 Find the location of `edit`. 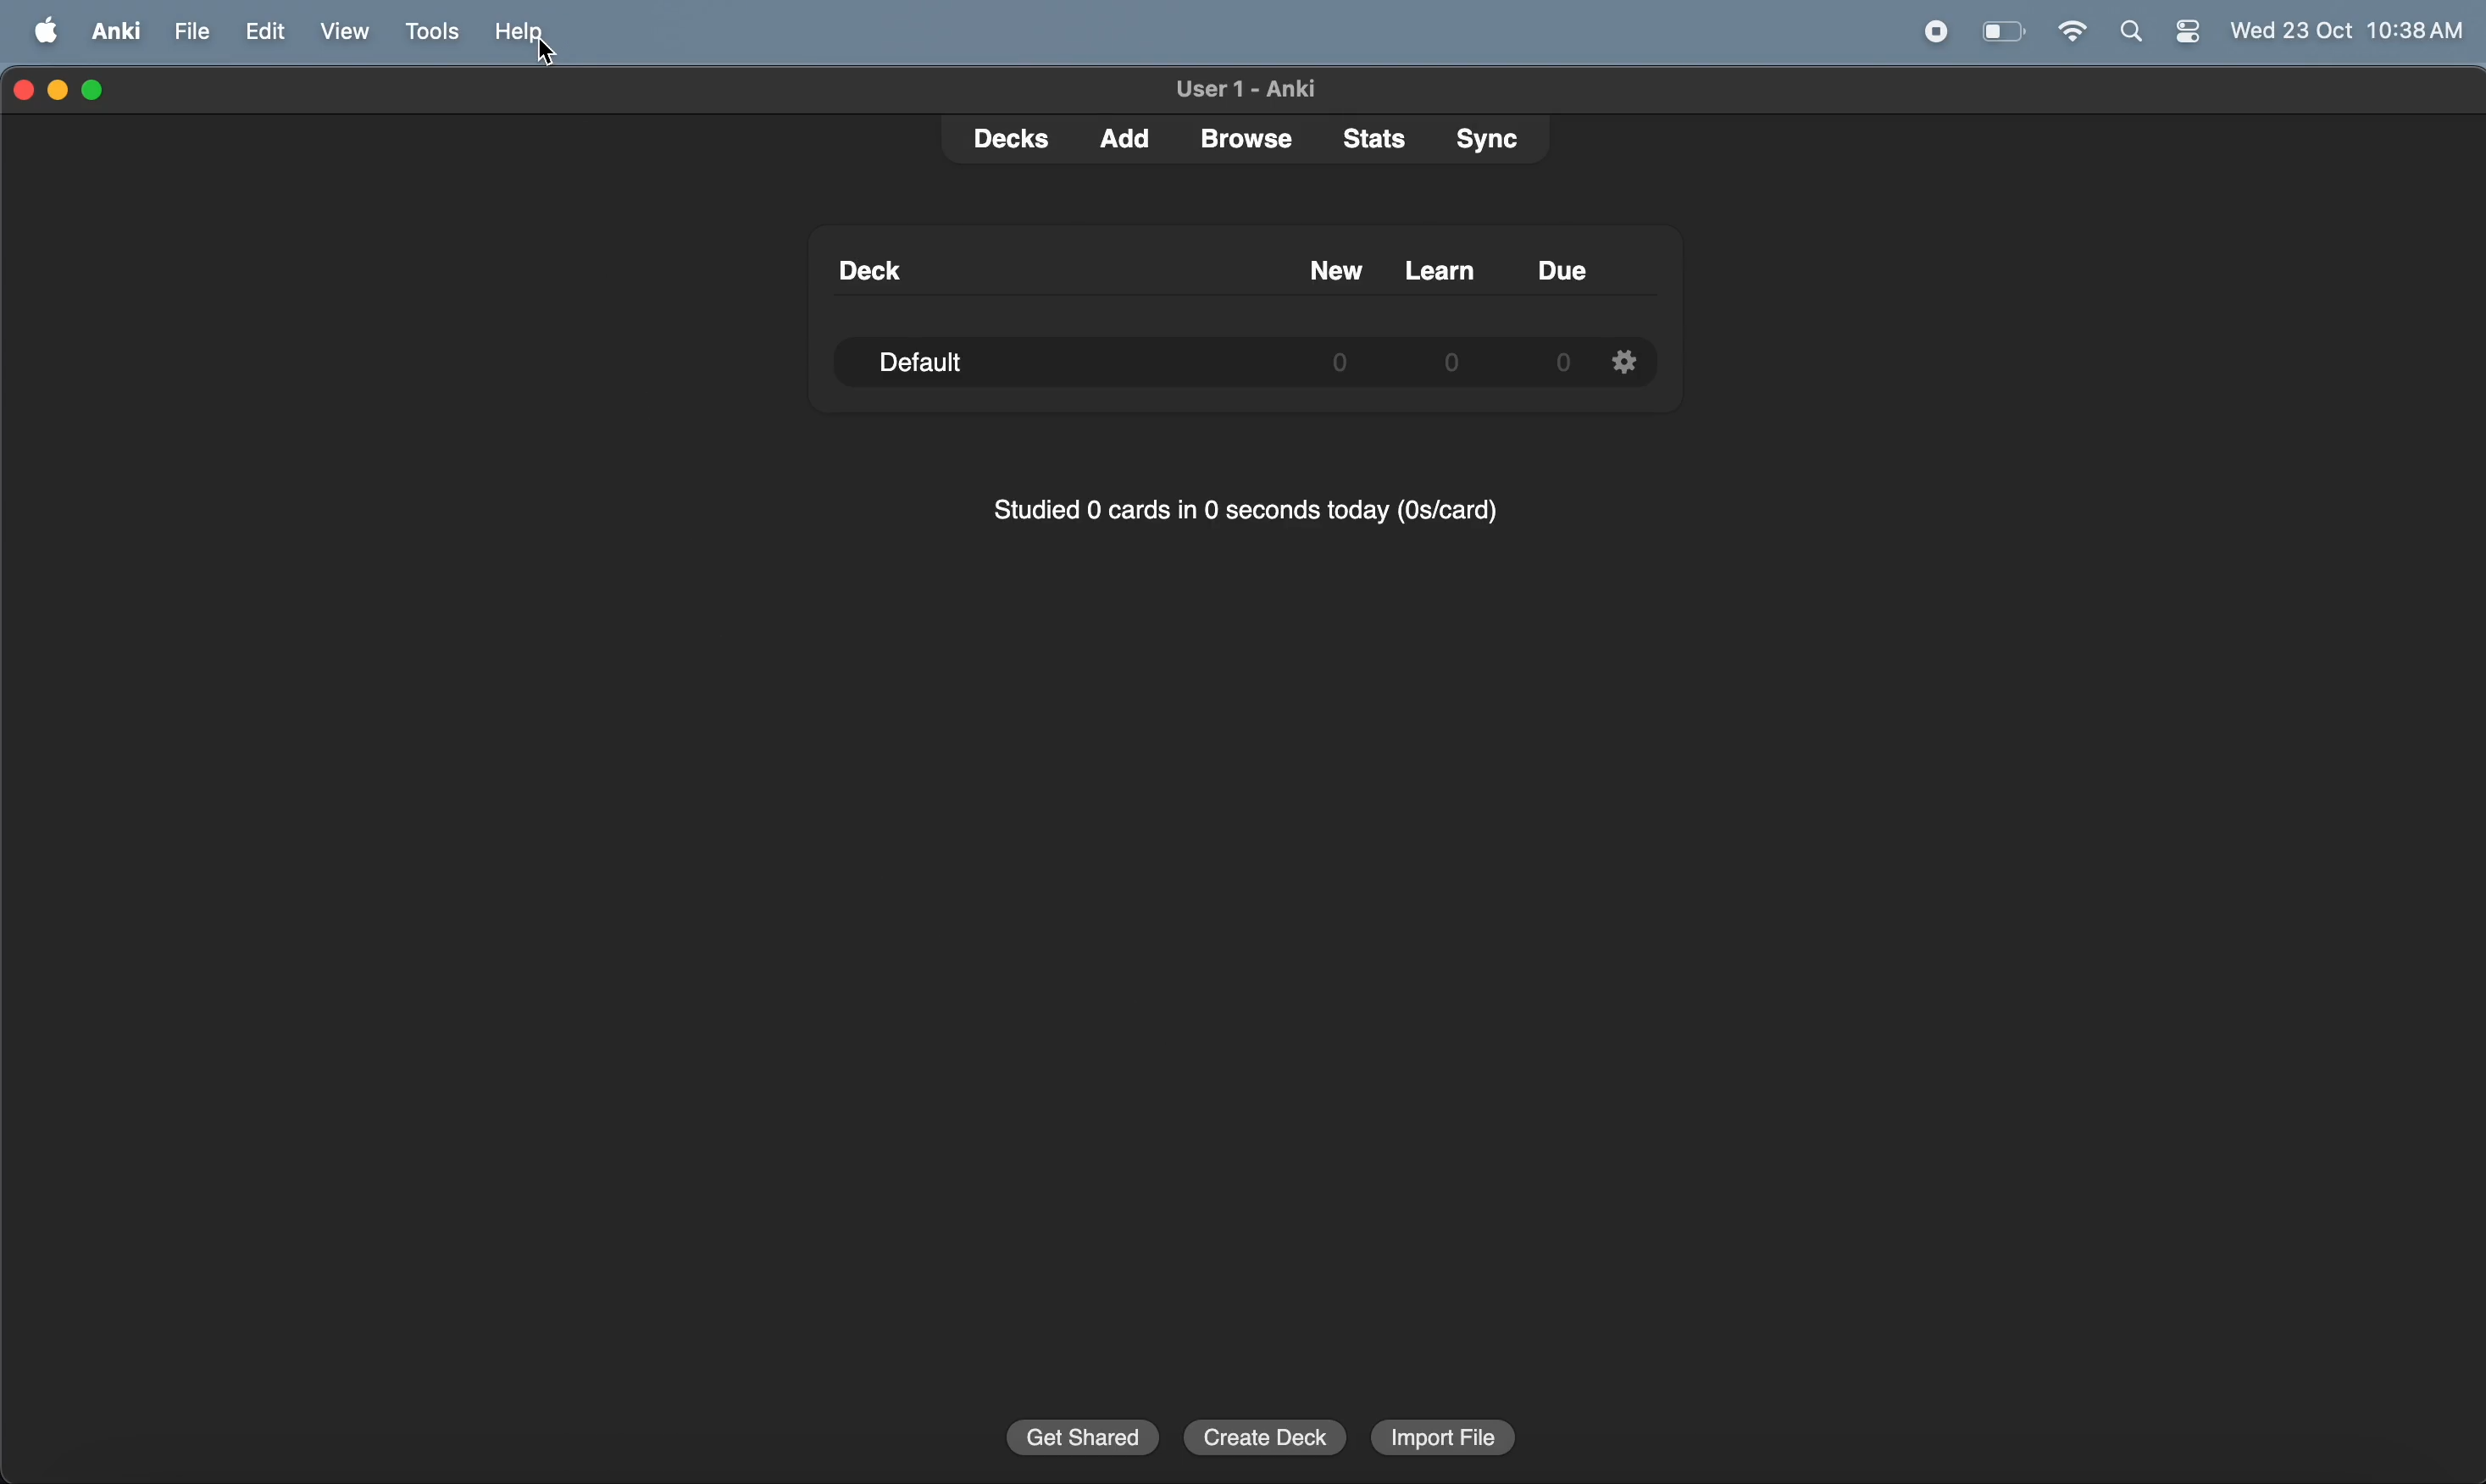

edit is located at coordinates (262, 32).